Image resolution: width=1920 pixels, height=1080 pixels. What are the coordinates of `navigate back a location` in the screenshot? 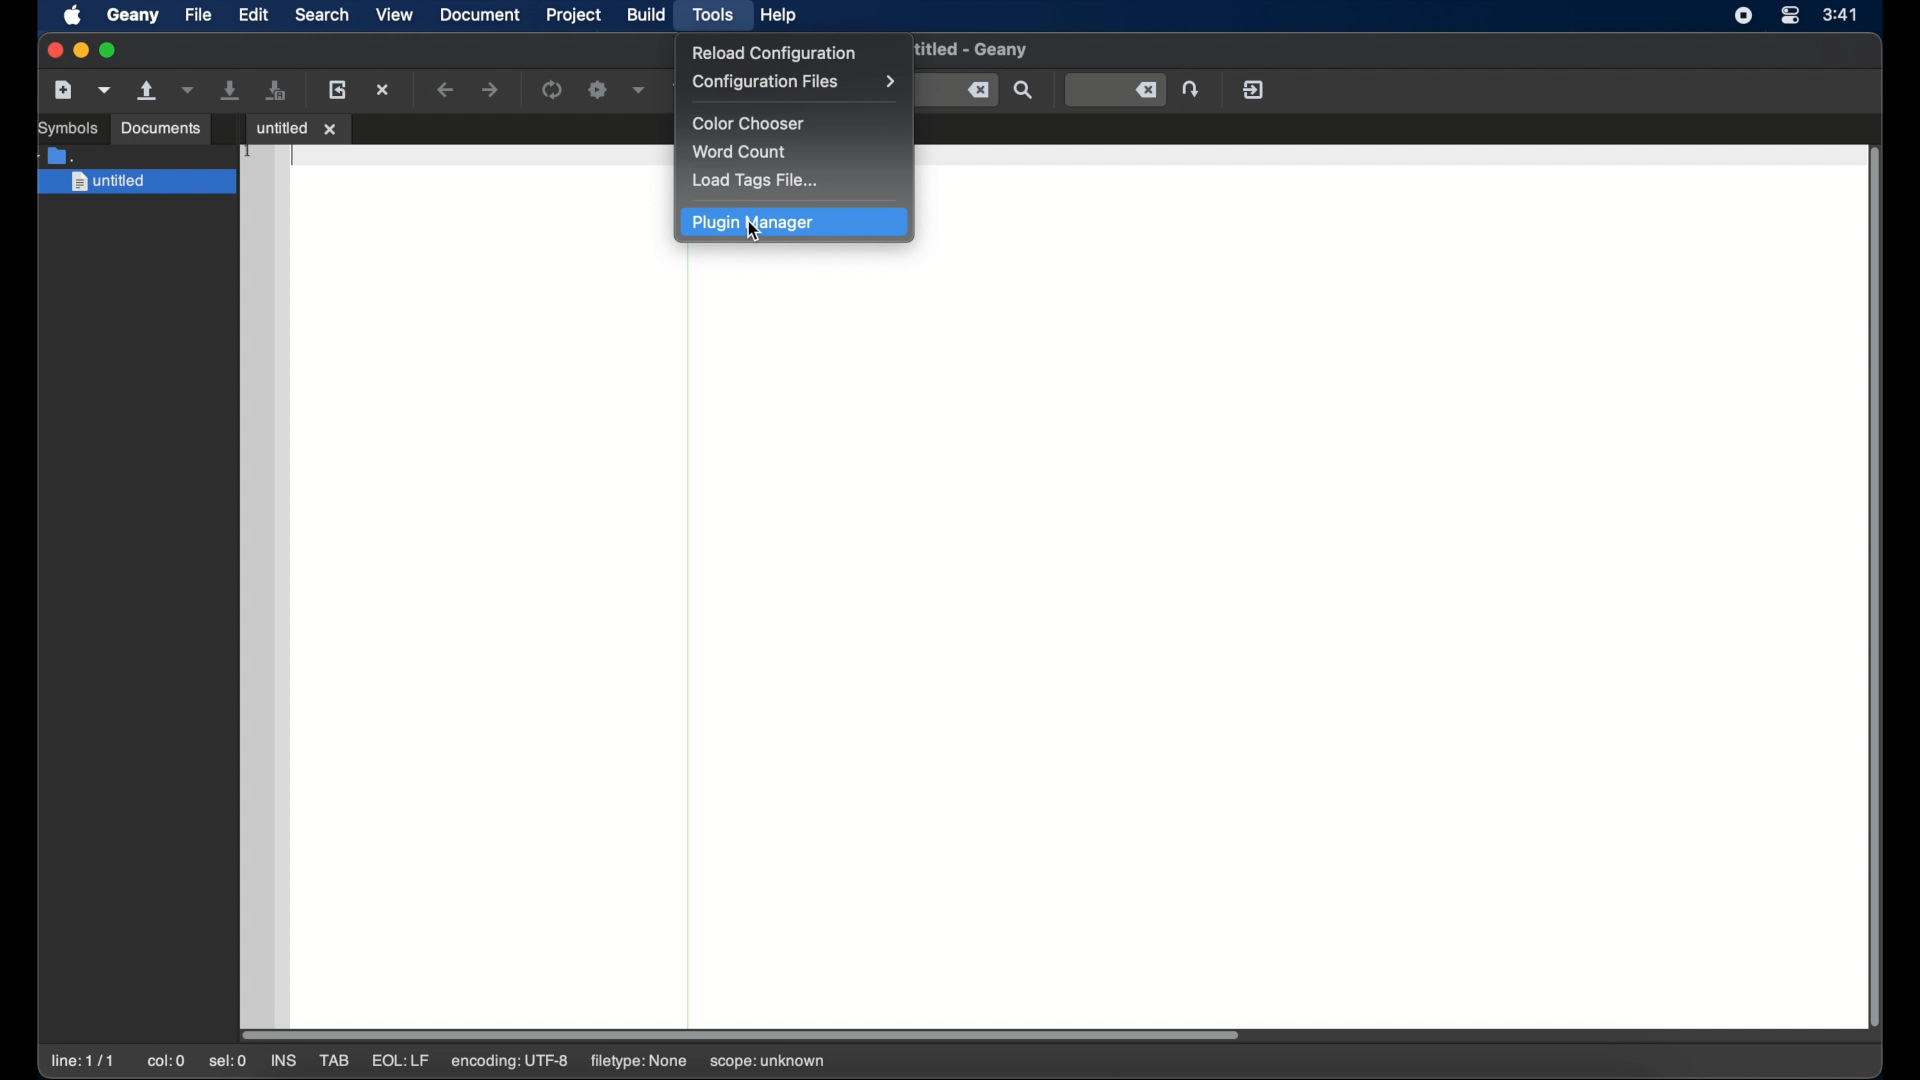 It's located at (447, 90).